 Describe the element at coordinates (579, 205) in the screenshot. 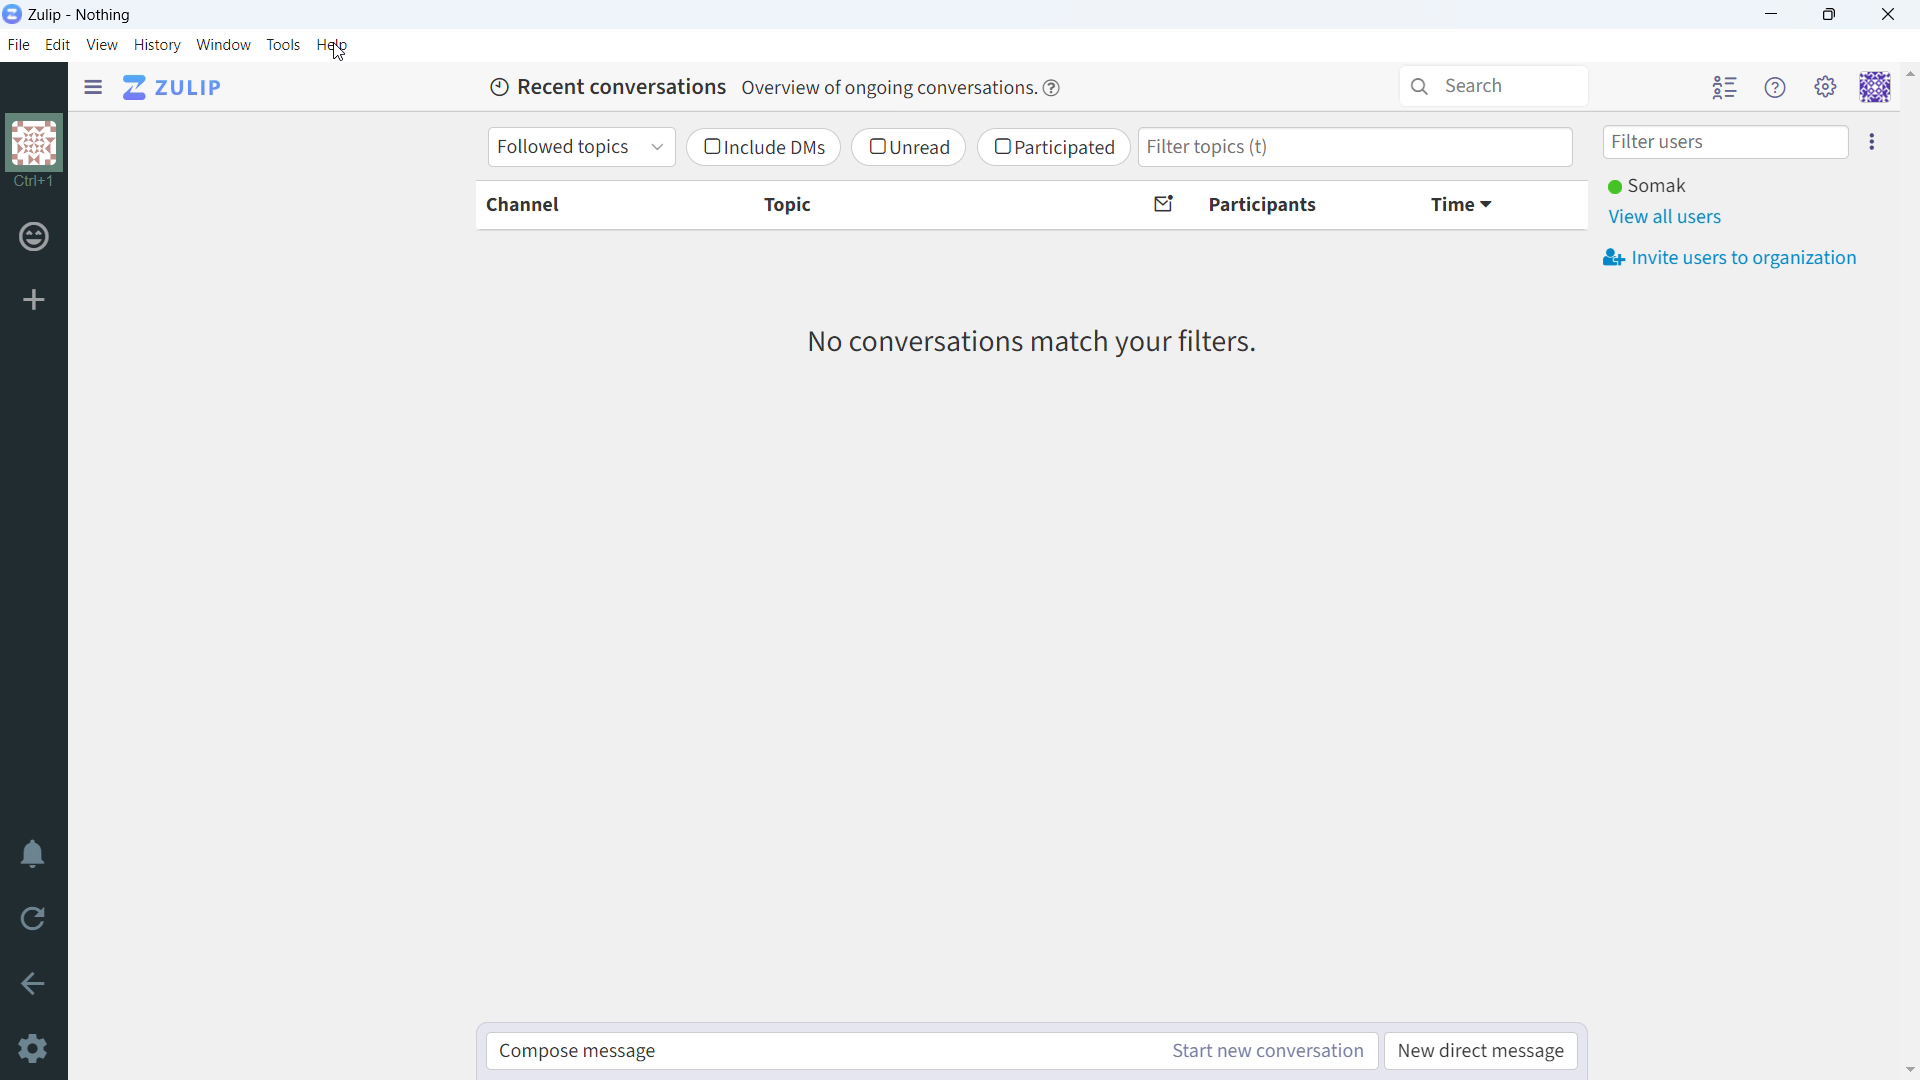

I see `channel` at that location.